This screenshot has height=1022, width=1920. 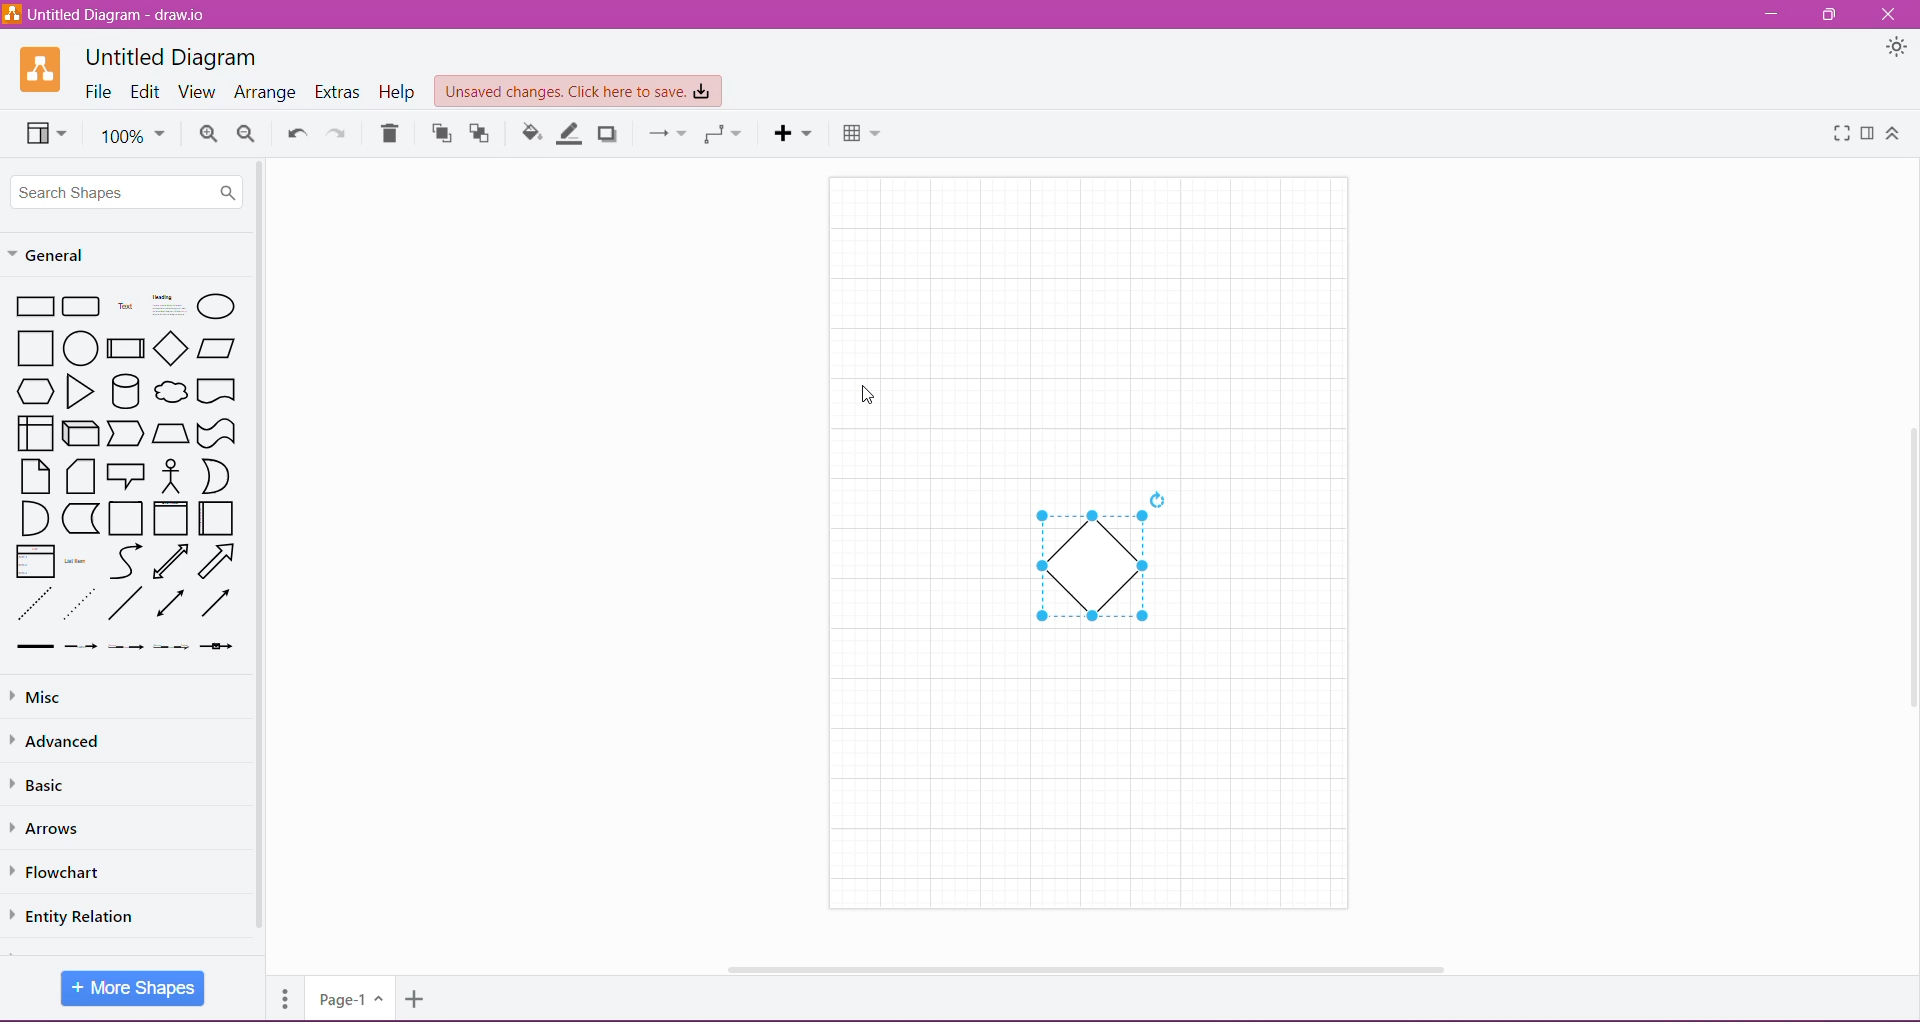 What do you see at coordinates (1830, 16) in the screenshot?
I see `Restore Down` at bounding box center [1830, 16].